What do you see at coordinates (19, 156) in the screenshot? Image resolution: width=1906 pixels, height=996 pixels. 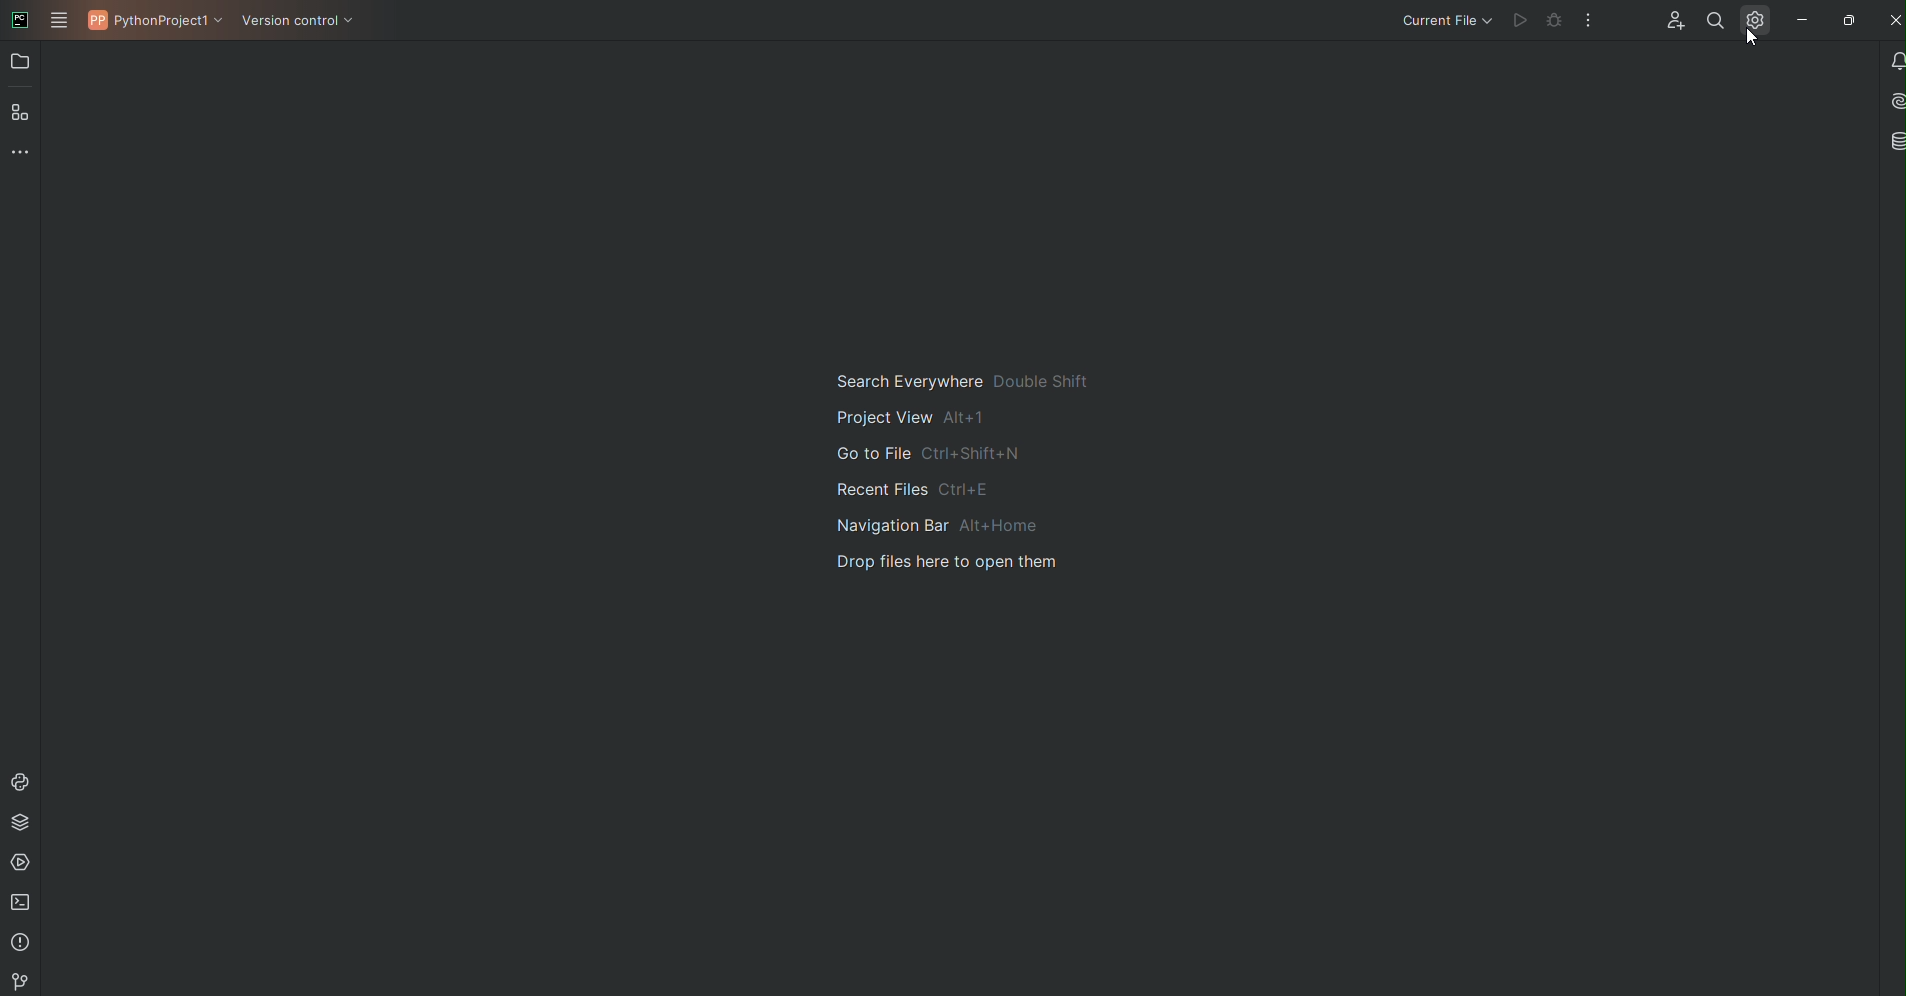 I see `More Tools` at bounding box center [19, 156].